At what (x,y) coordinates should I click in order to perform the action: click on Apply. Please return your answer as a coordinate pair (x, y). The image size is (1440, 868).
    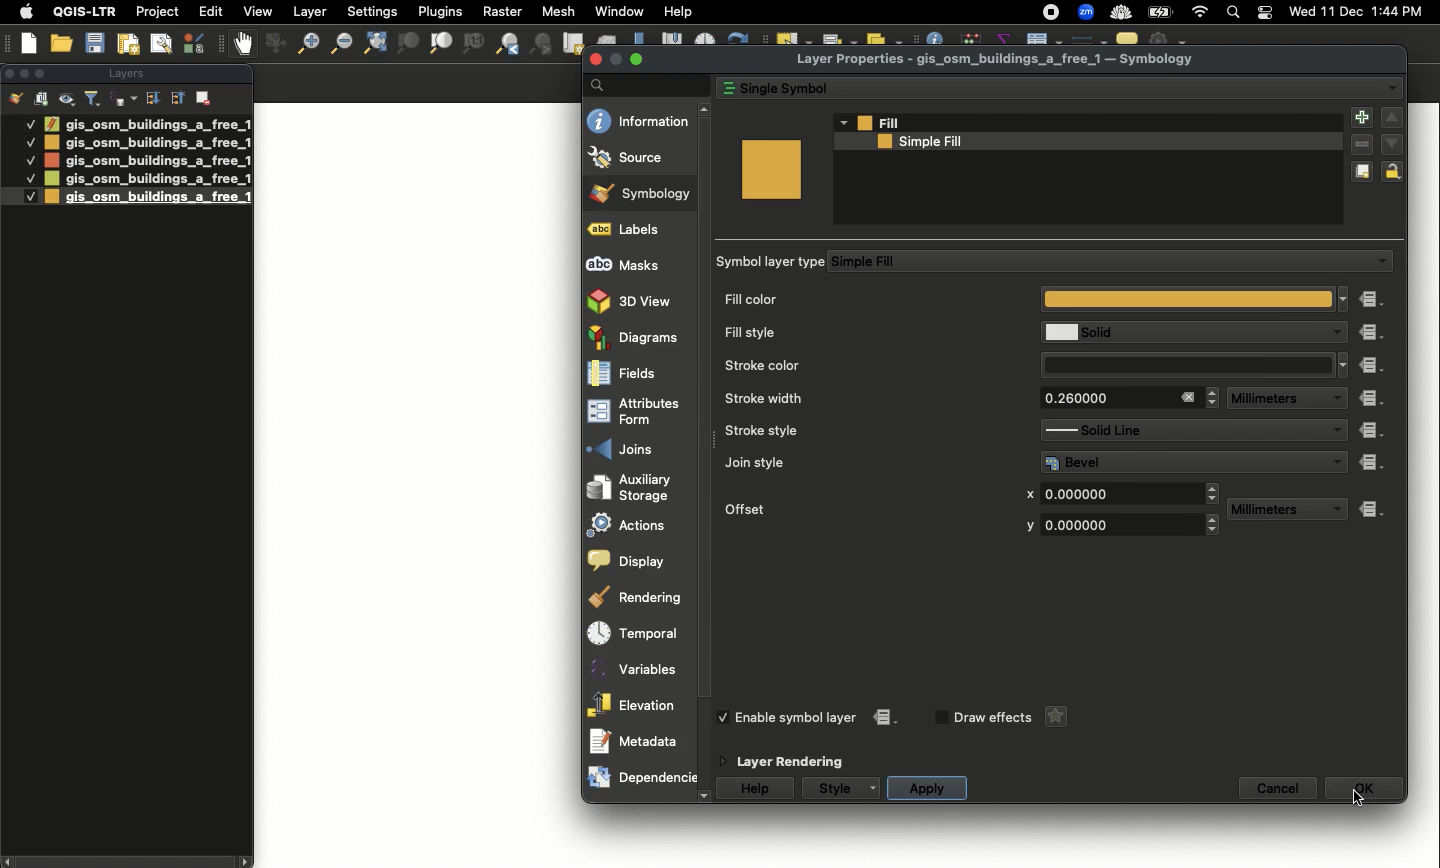
    Looking at the image, I should click on (926, 789).